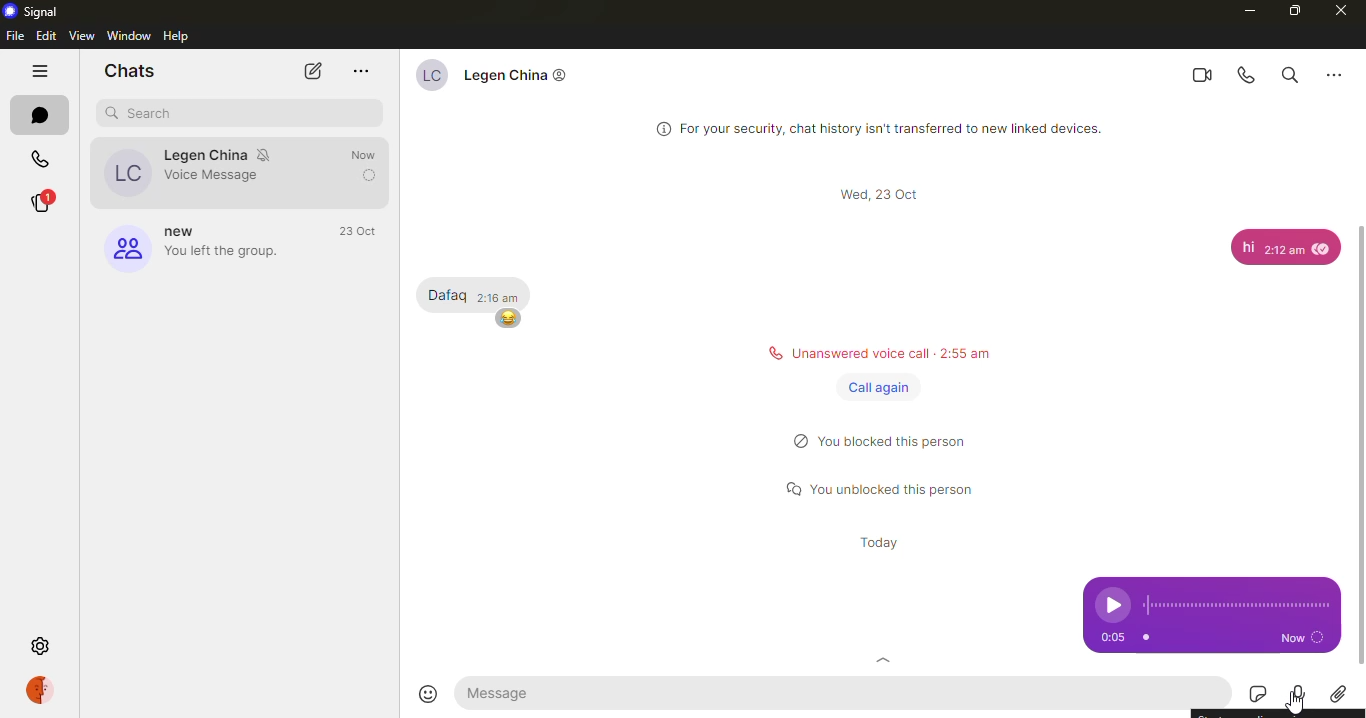  Describe the element at coordinates (1288, 72) in the screenshot. I see `search` at that location.